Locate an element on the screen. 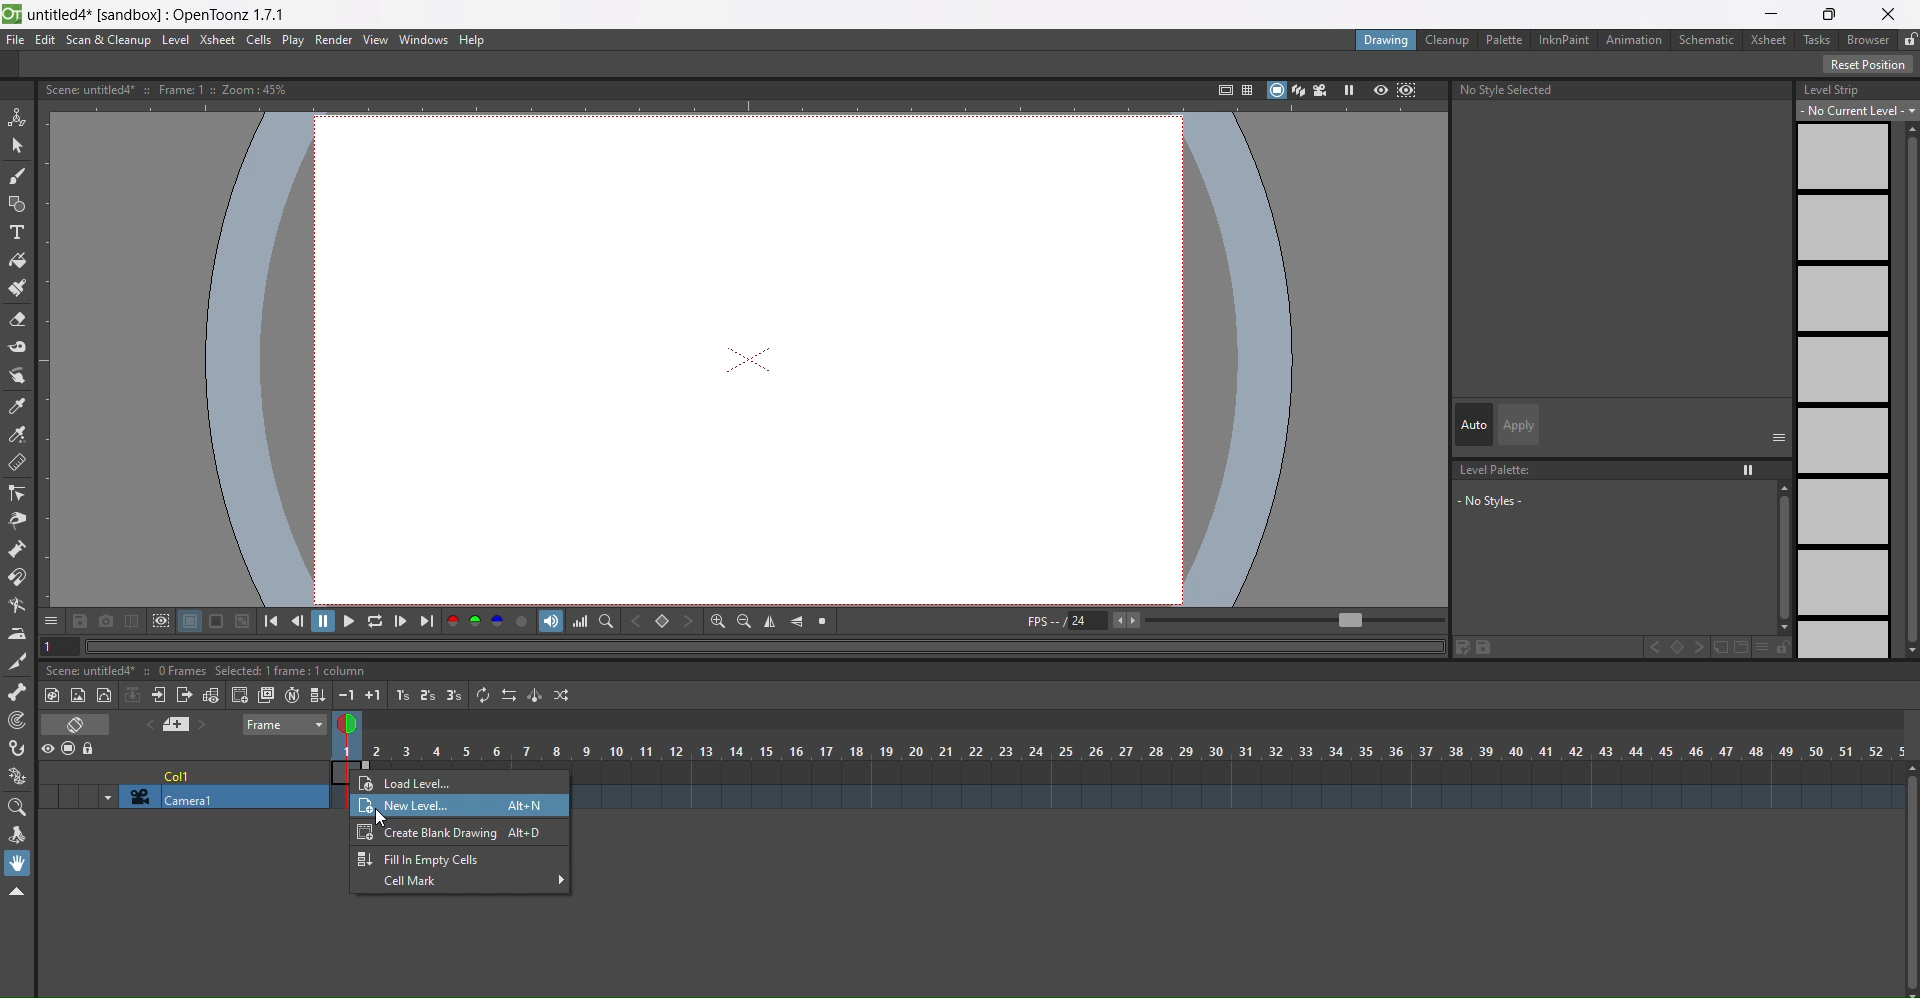 The image size is (1920, 998). apply is located at coordinates (1521, 425).